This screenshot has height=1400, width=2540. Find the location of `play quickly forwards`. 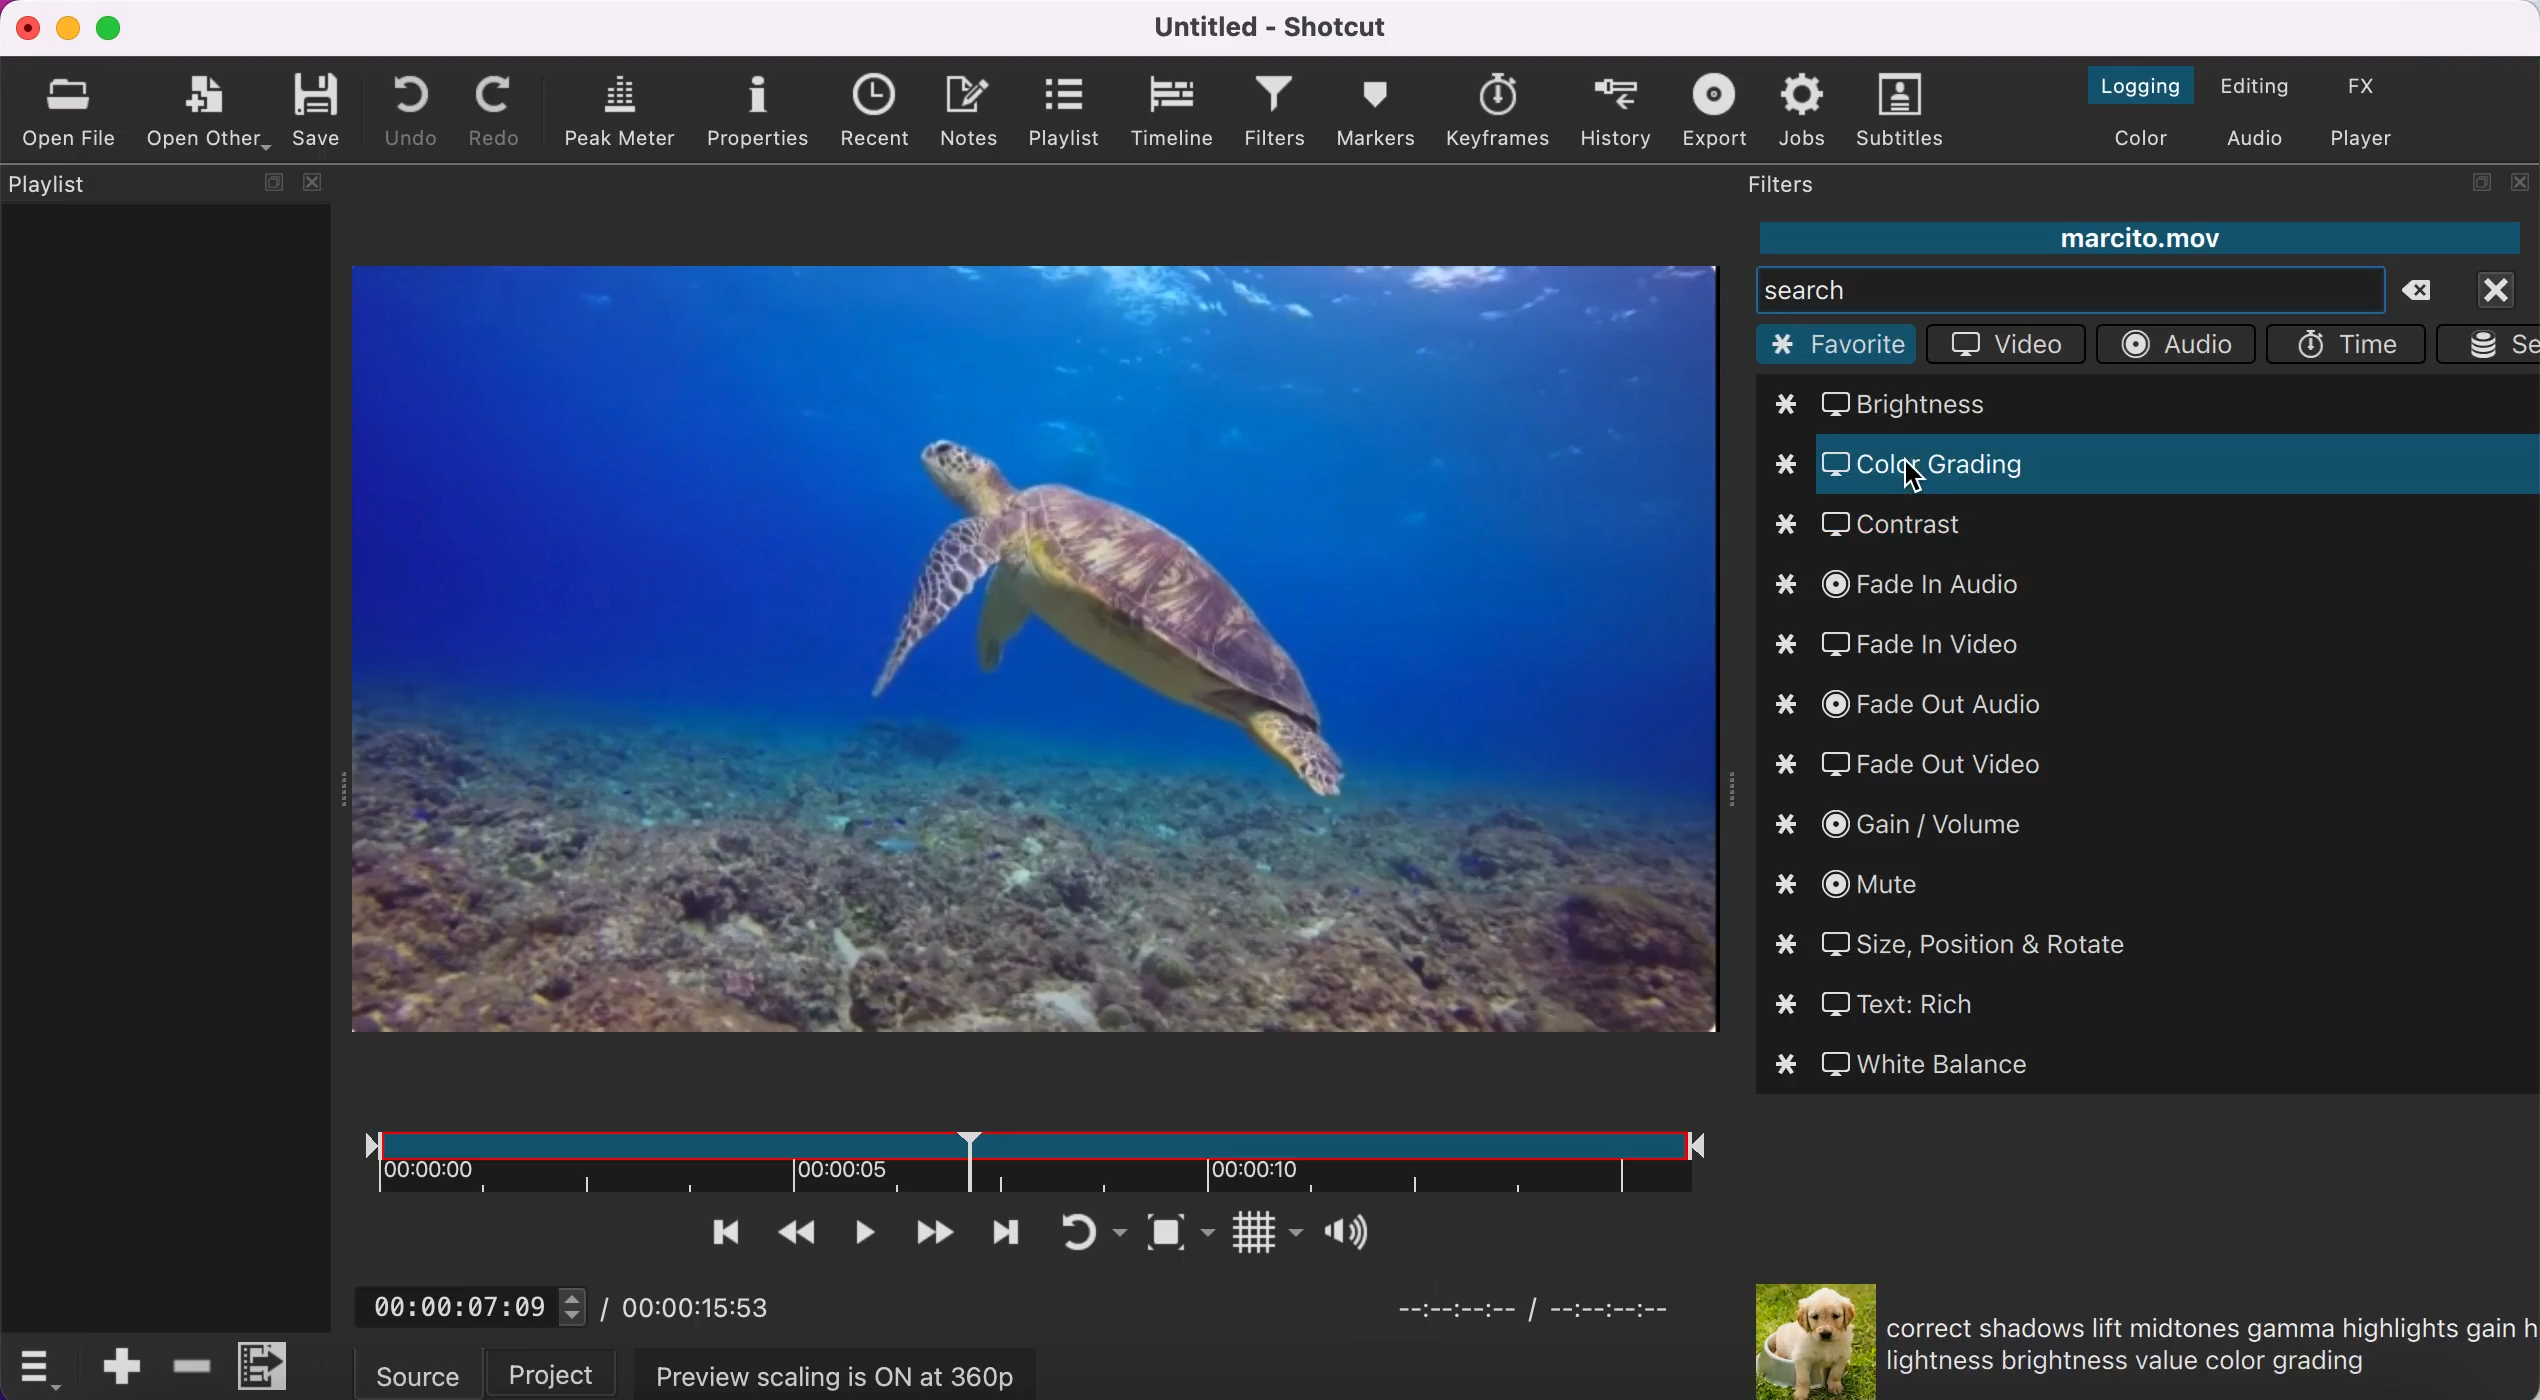

play quickly forwards is located at coordinates (932, 1230).